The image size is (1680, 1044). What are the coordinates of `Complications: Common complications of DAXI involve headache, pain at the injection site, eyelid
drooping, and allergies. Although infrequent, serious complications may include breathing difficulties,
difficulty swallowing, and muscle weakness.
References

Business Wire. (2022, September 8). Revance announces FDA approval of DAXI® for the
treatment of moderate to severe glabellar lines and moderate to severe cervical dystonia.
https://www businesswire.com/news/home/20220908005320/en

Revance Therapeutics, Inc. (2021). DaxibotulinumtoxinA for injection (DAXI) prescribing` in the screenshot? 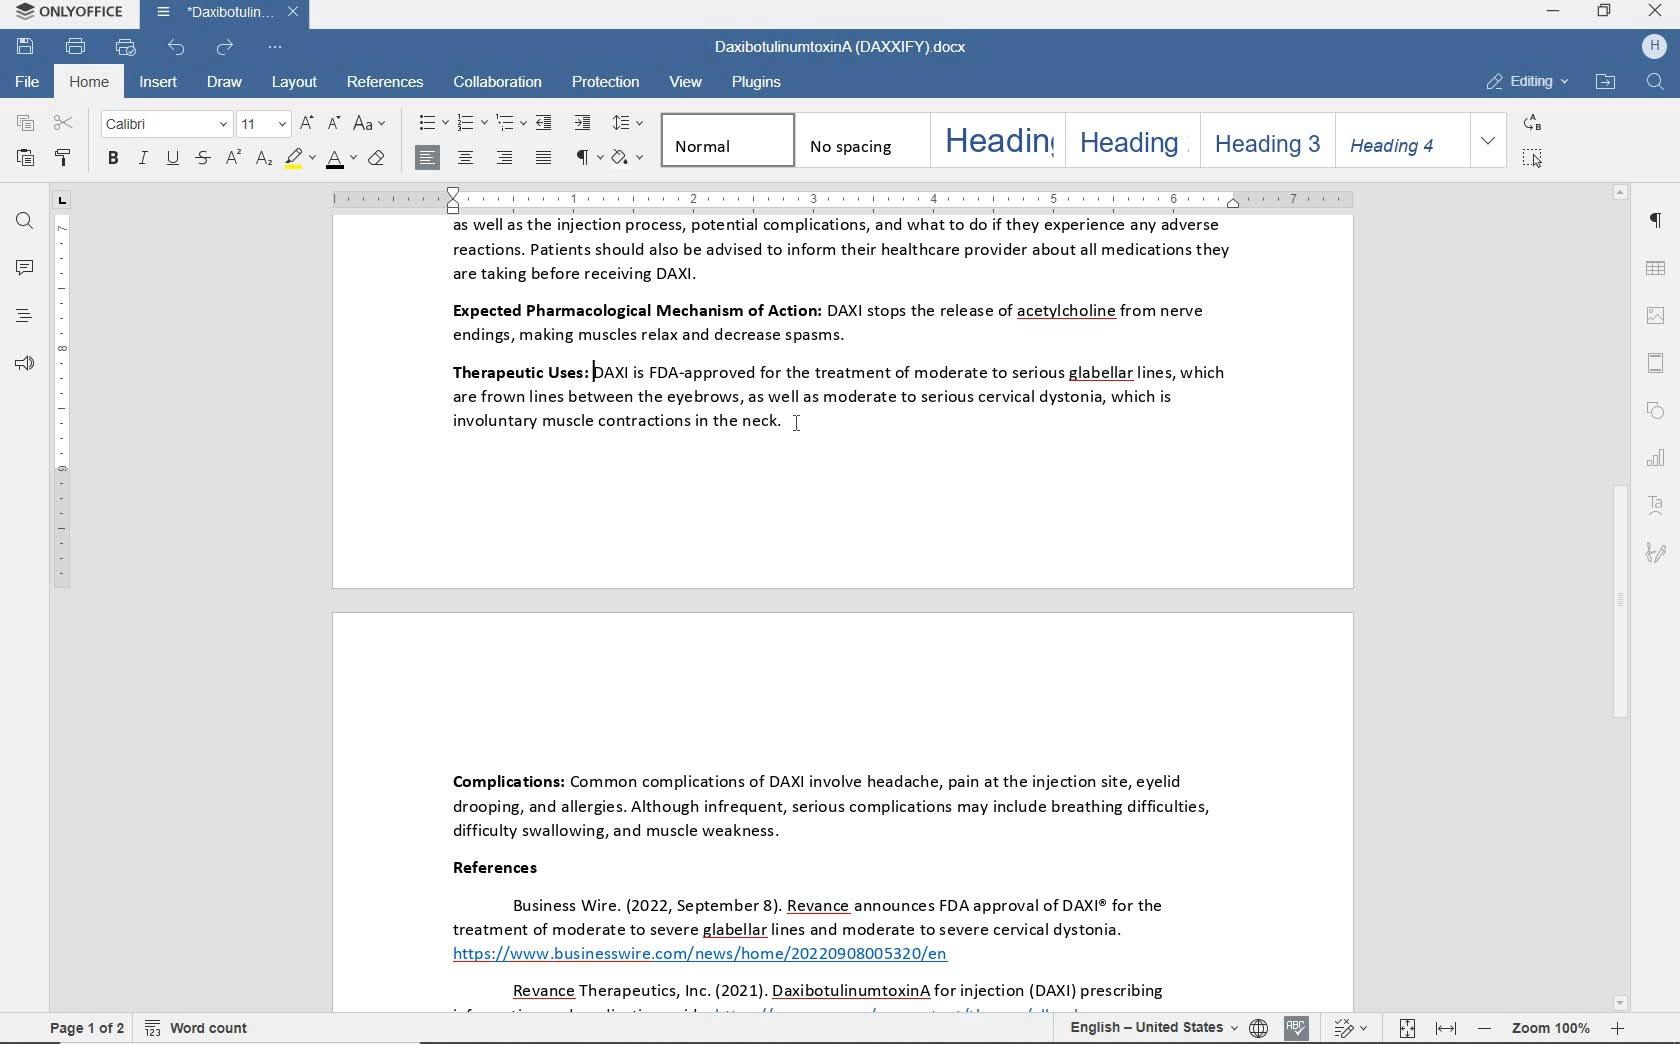 It's located at (841, 811).